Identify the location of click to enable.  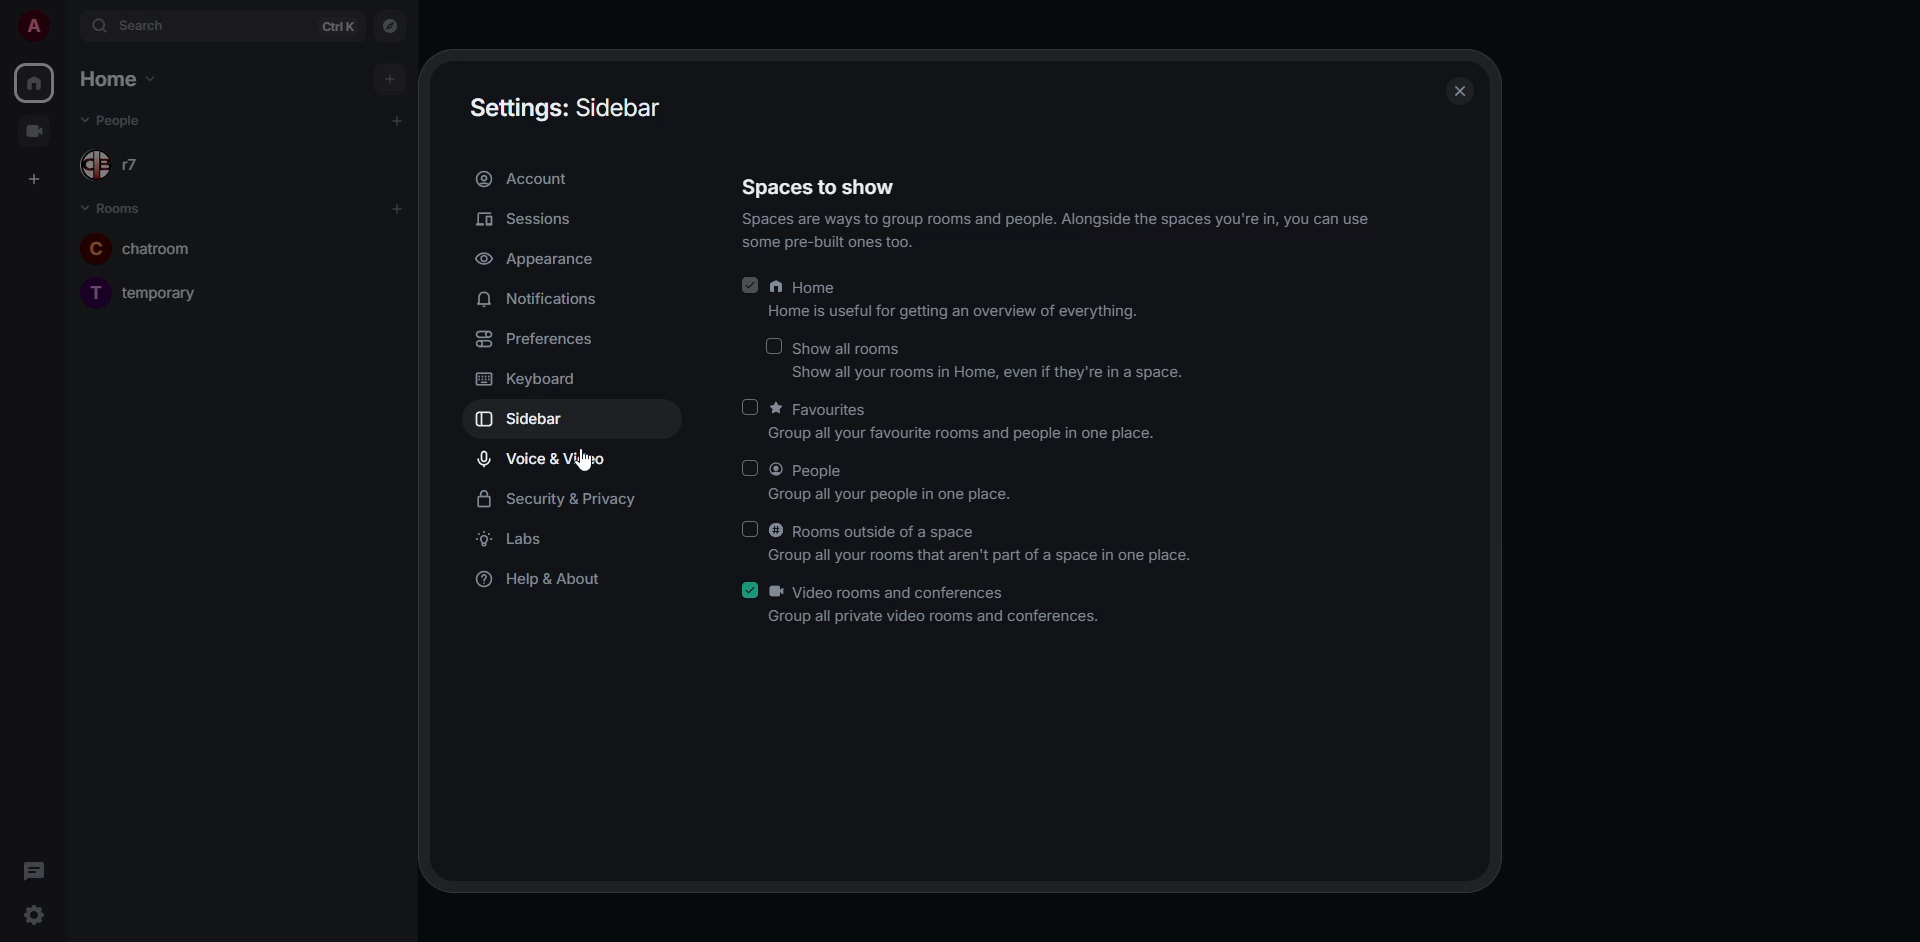
(752, 529).